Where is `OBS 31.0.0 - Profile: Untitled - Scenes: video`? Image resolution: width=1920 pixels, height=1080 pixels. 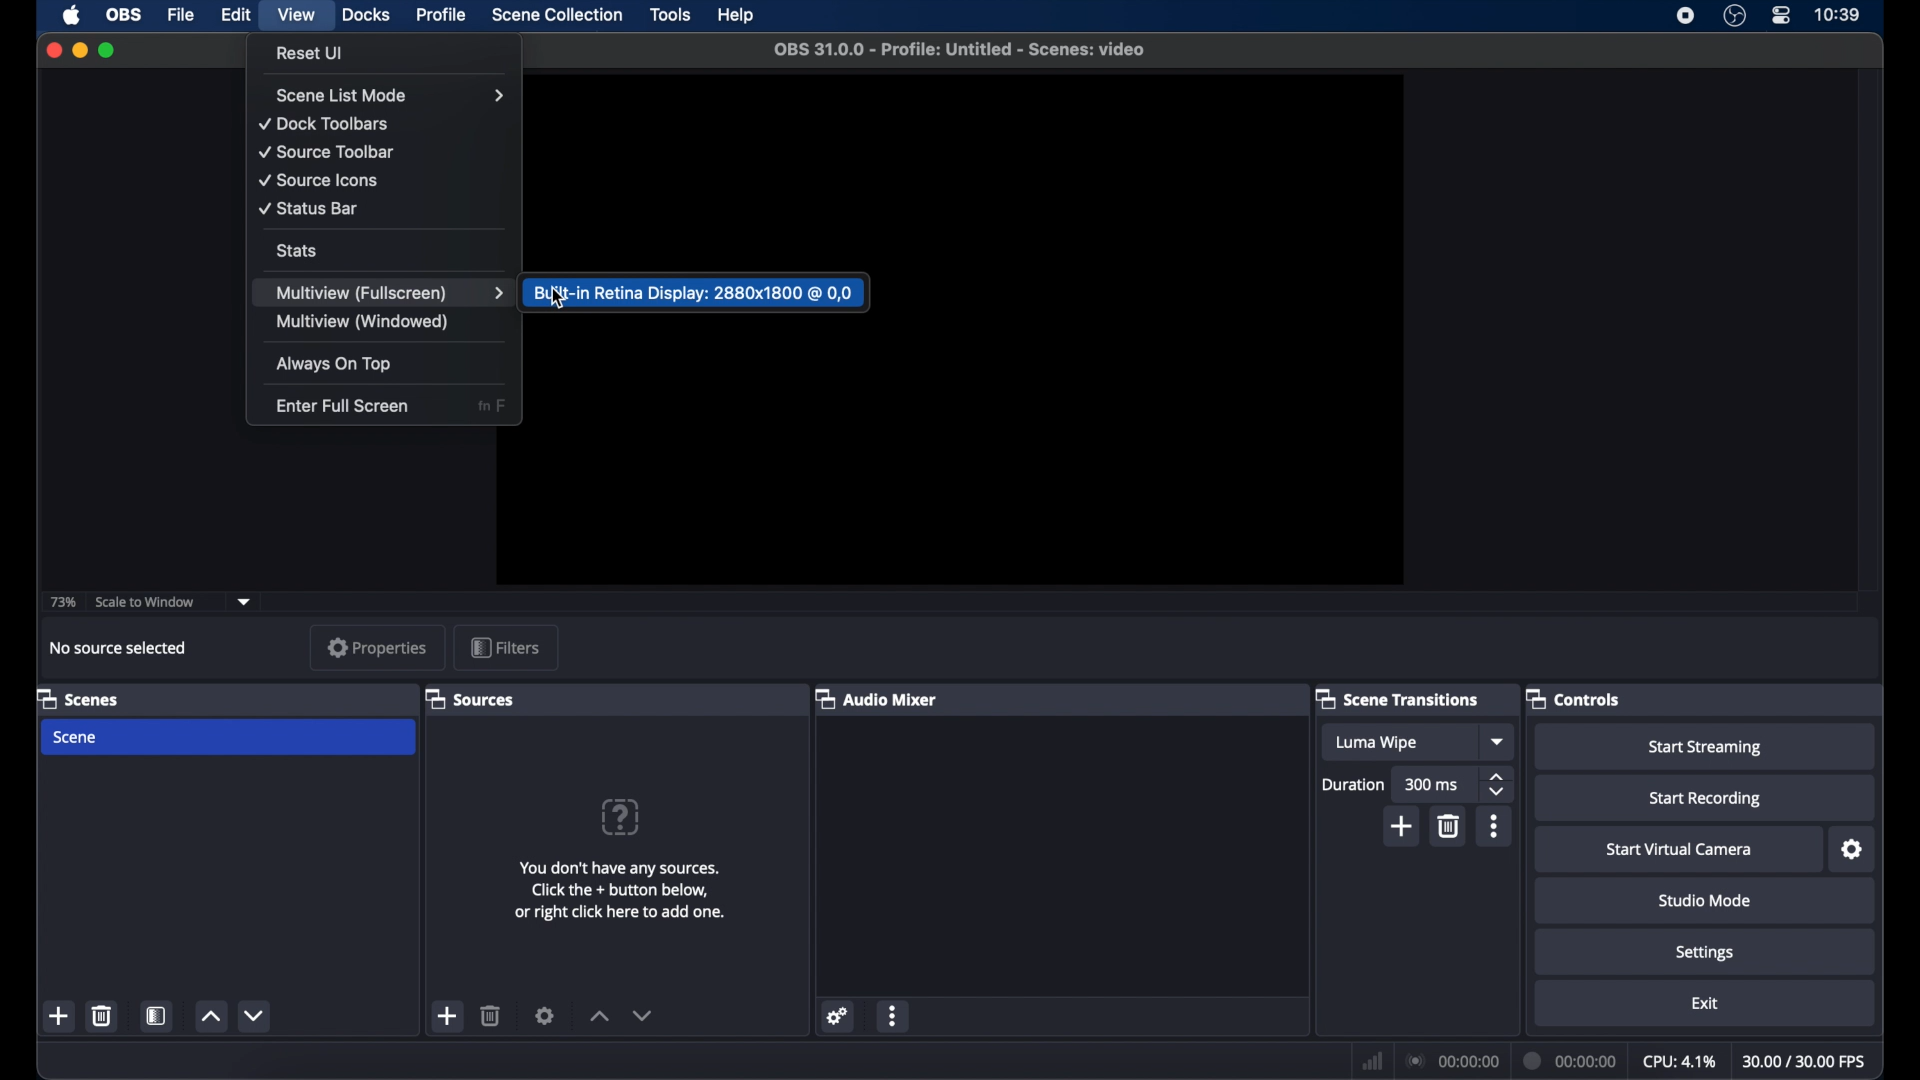
OBS 31.0.0 - Profile: Untitled - Scenes: video is located at coordinates (964, 49).